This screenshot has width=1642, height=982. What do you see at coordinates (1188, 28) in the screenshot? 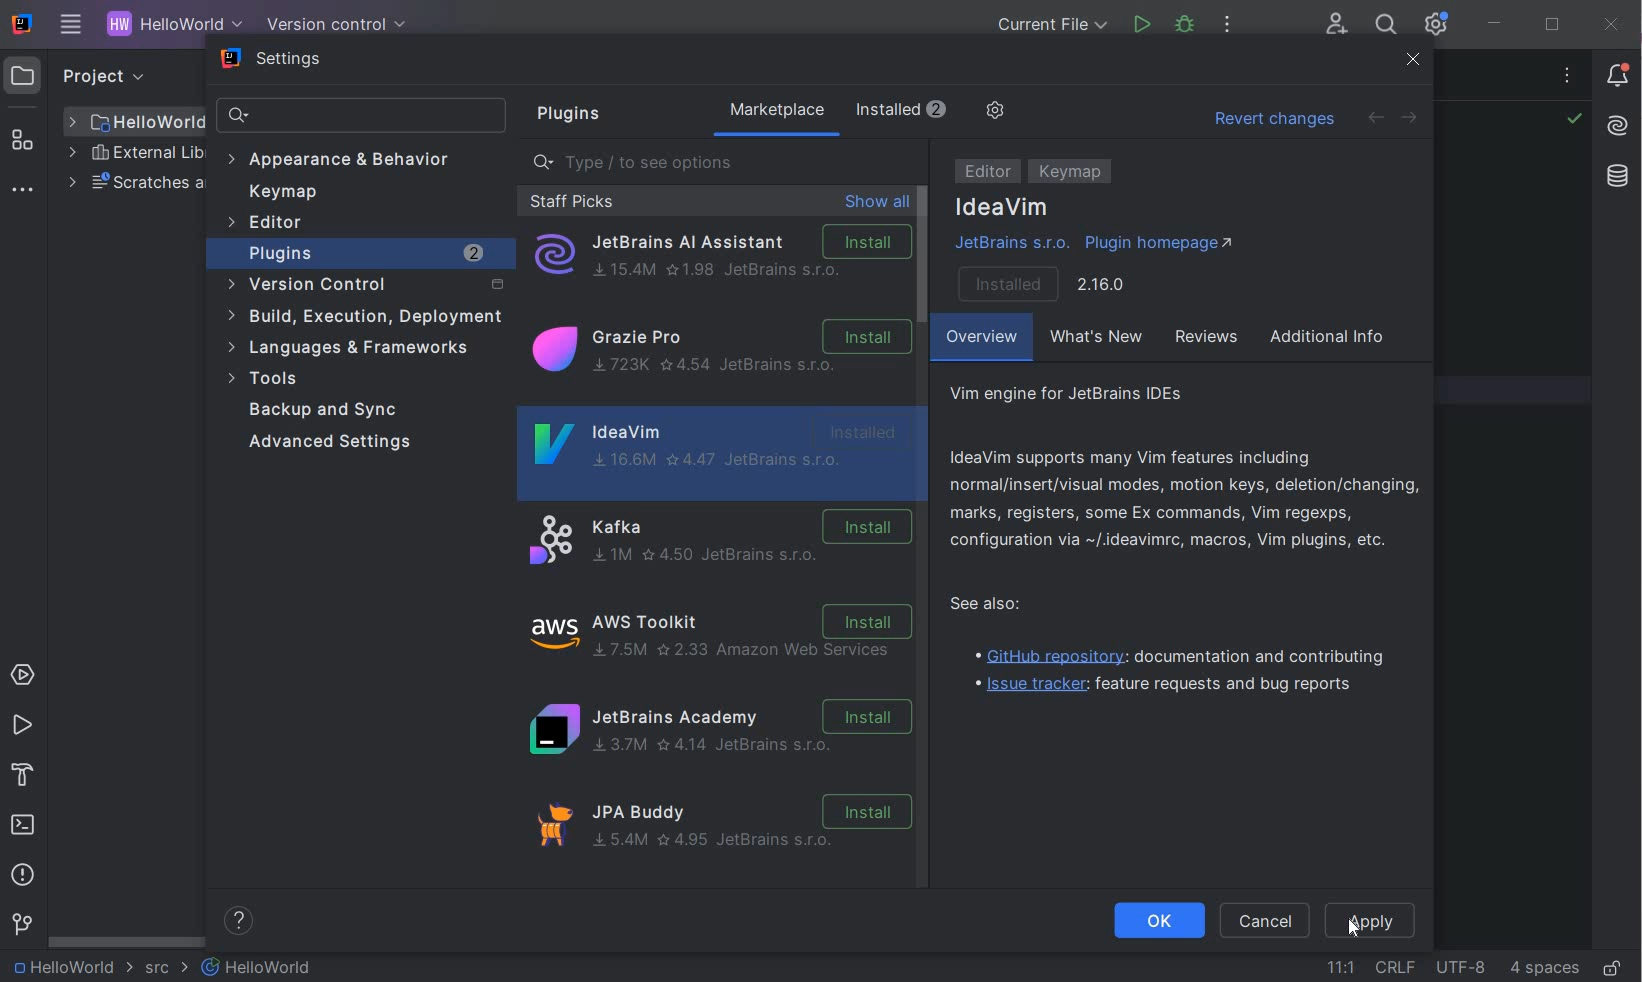
I see `DEBUG` at bounding box center [1188, 28].